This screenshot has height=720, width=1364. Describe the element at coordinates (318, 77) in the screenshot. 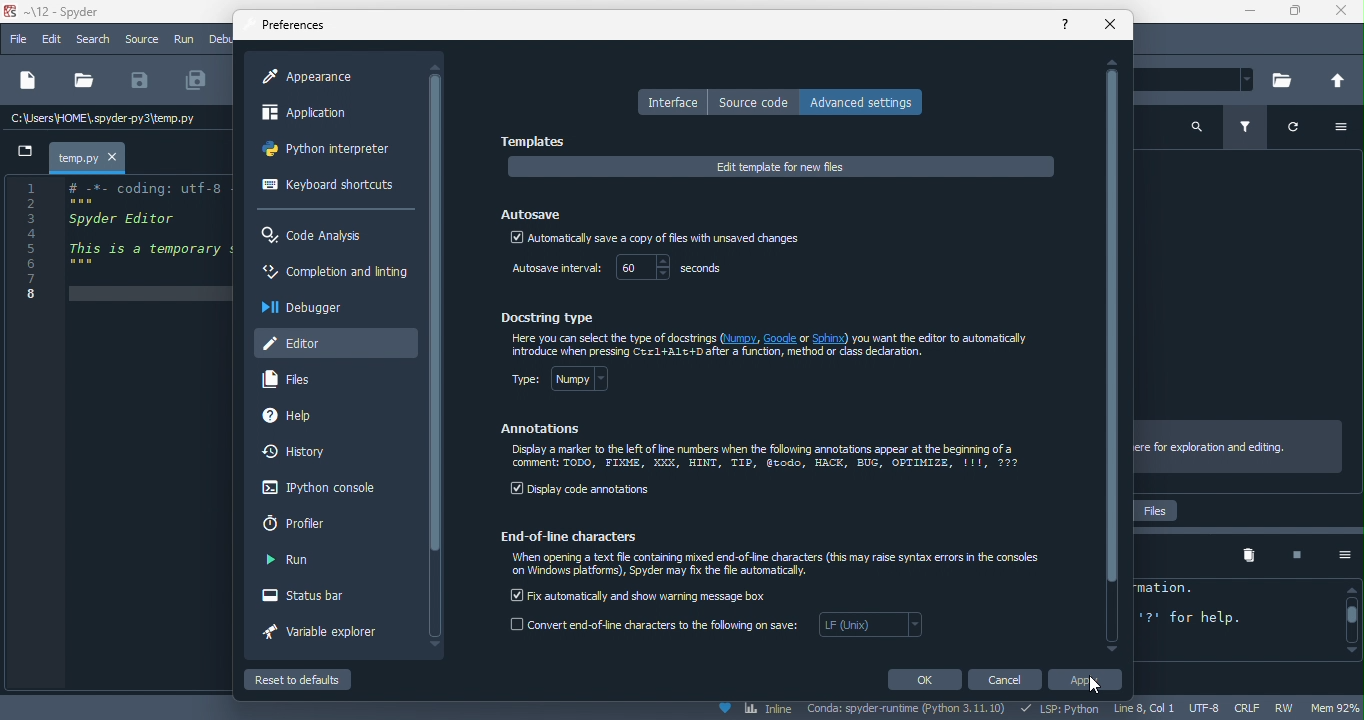

I see `appearance` at that location.